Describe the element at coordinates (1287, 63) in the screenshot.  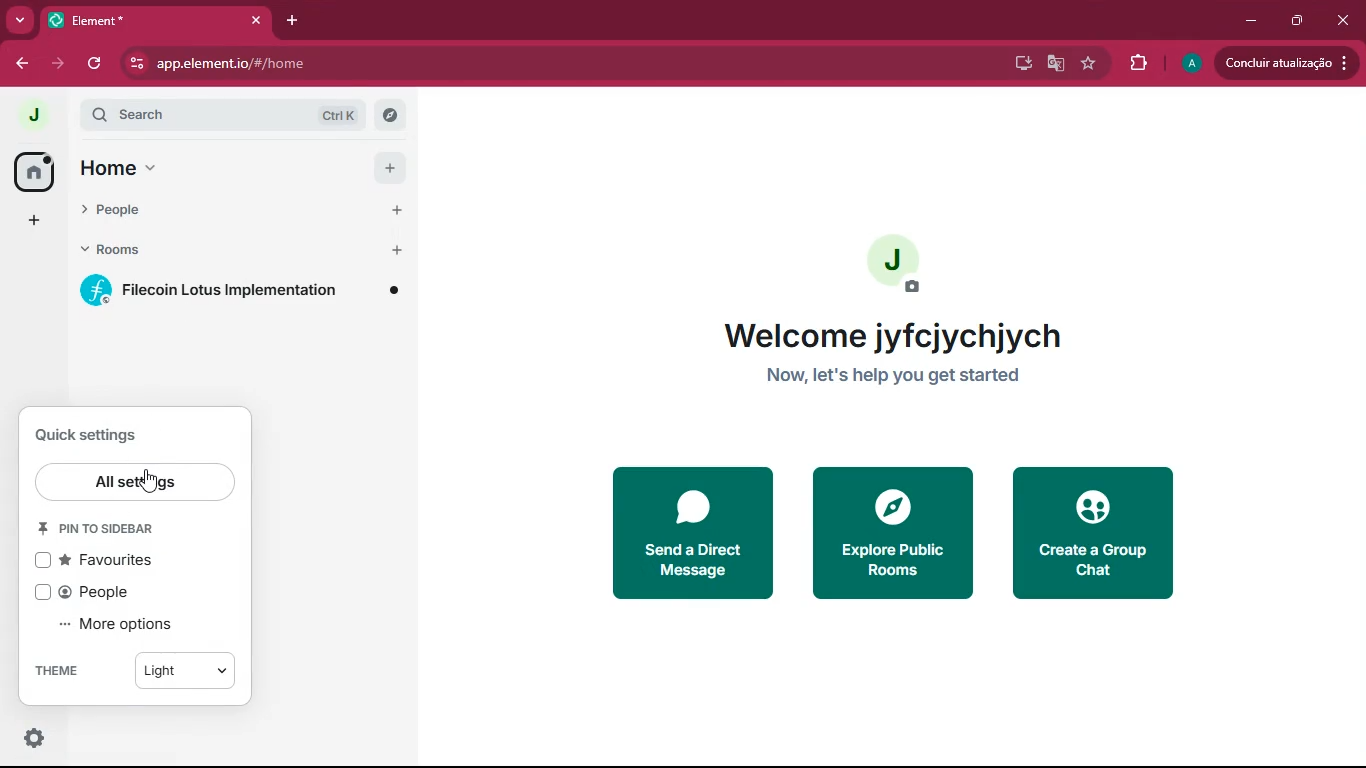
I see `conduir atualizacao` at that location.